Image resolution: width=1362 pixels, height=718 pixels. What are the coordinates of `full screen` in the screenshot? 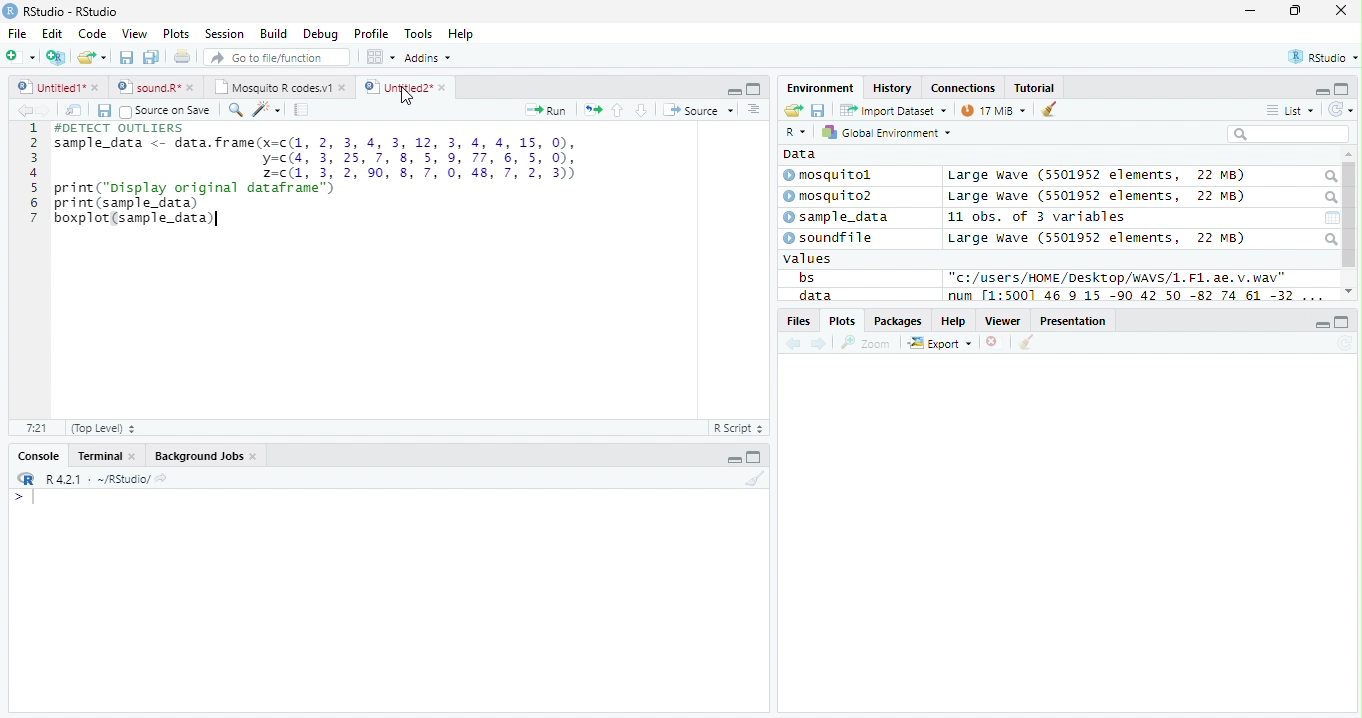 It's located at (754, 456).